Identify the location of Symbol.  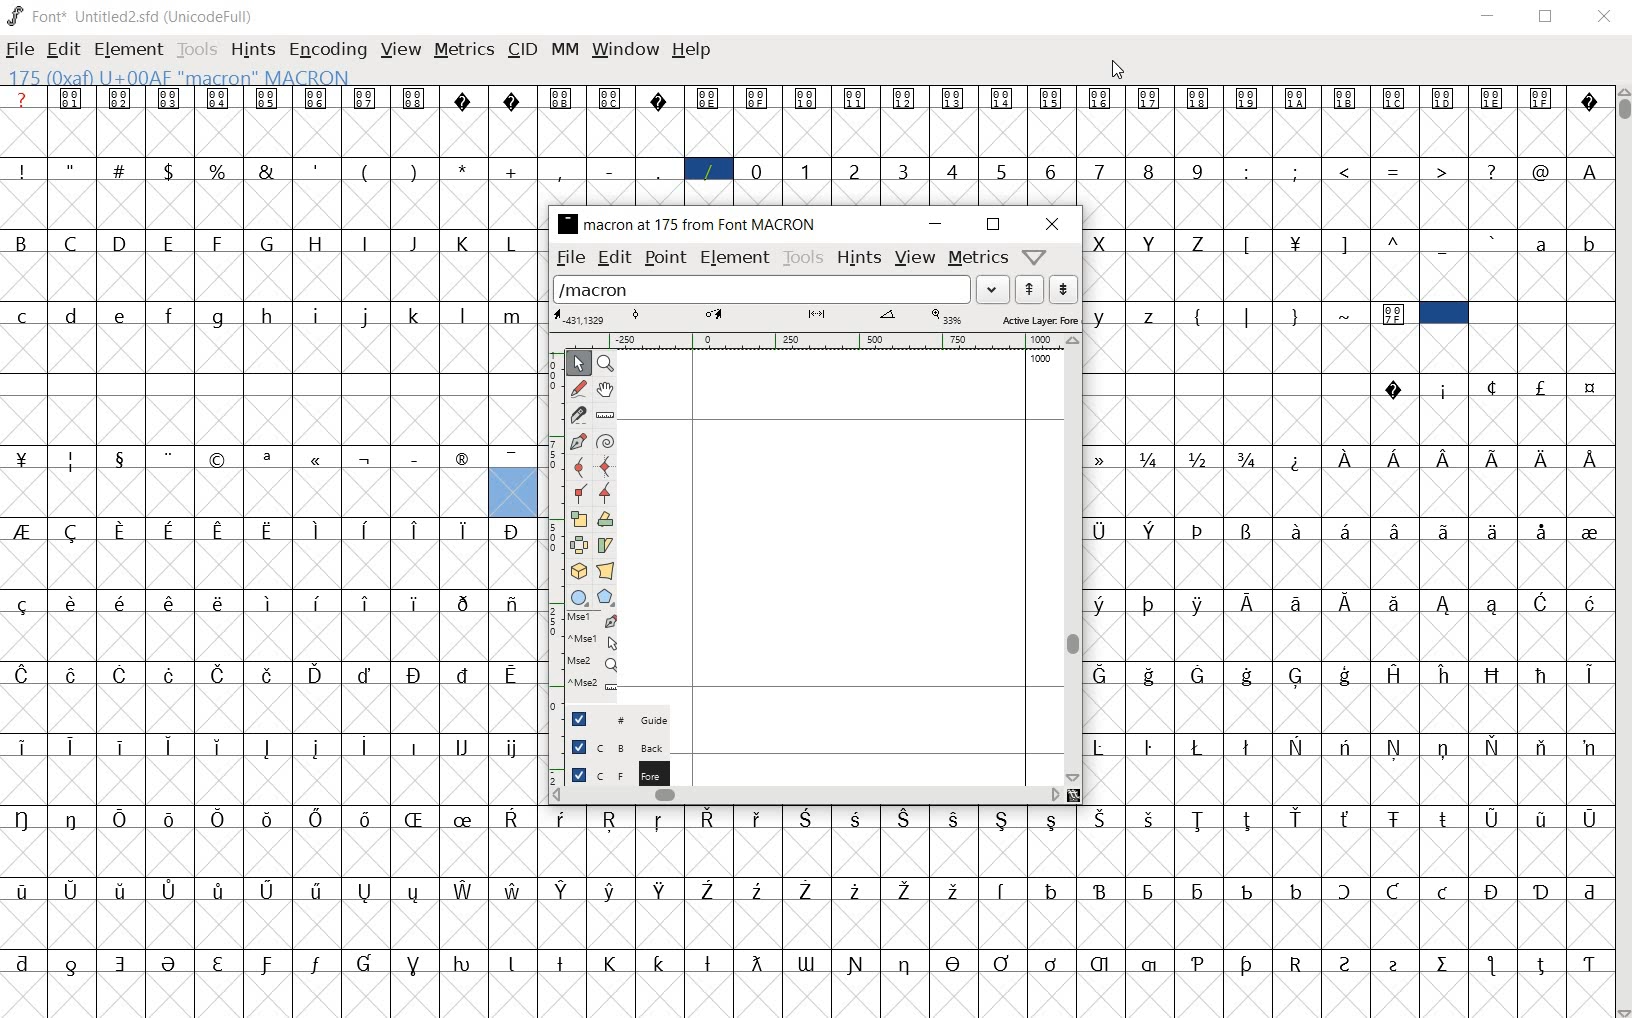
(270, 888).